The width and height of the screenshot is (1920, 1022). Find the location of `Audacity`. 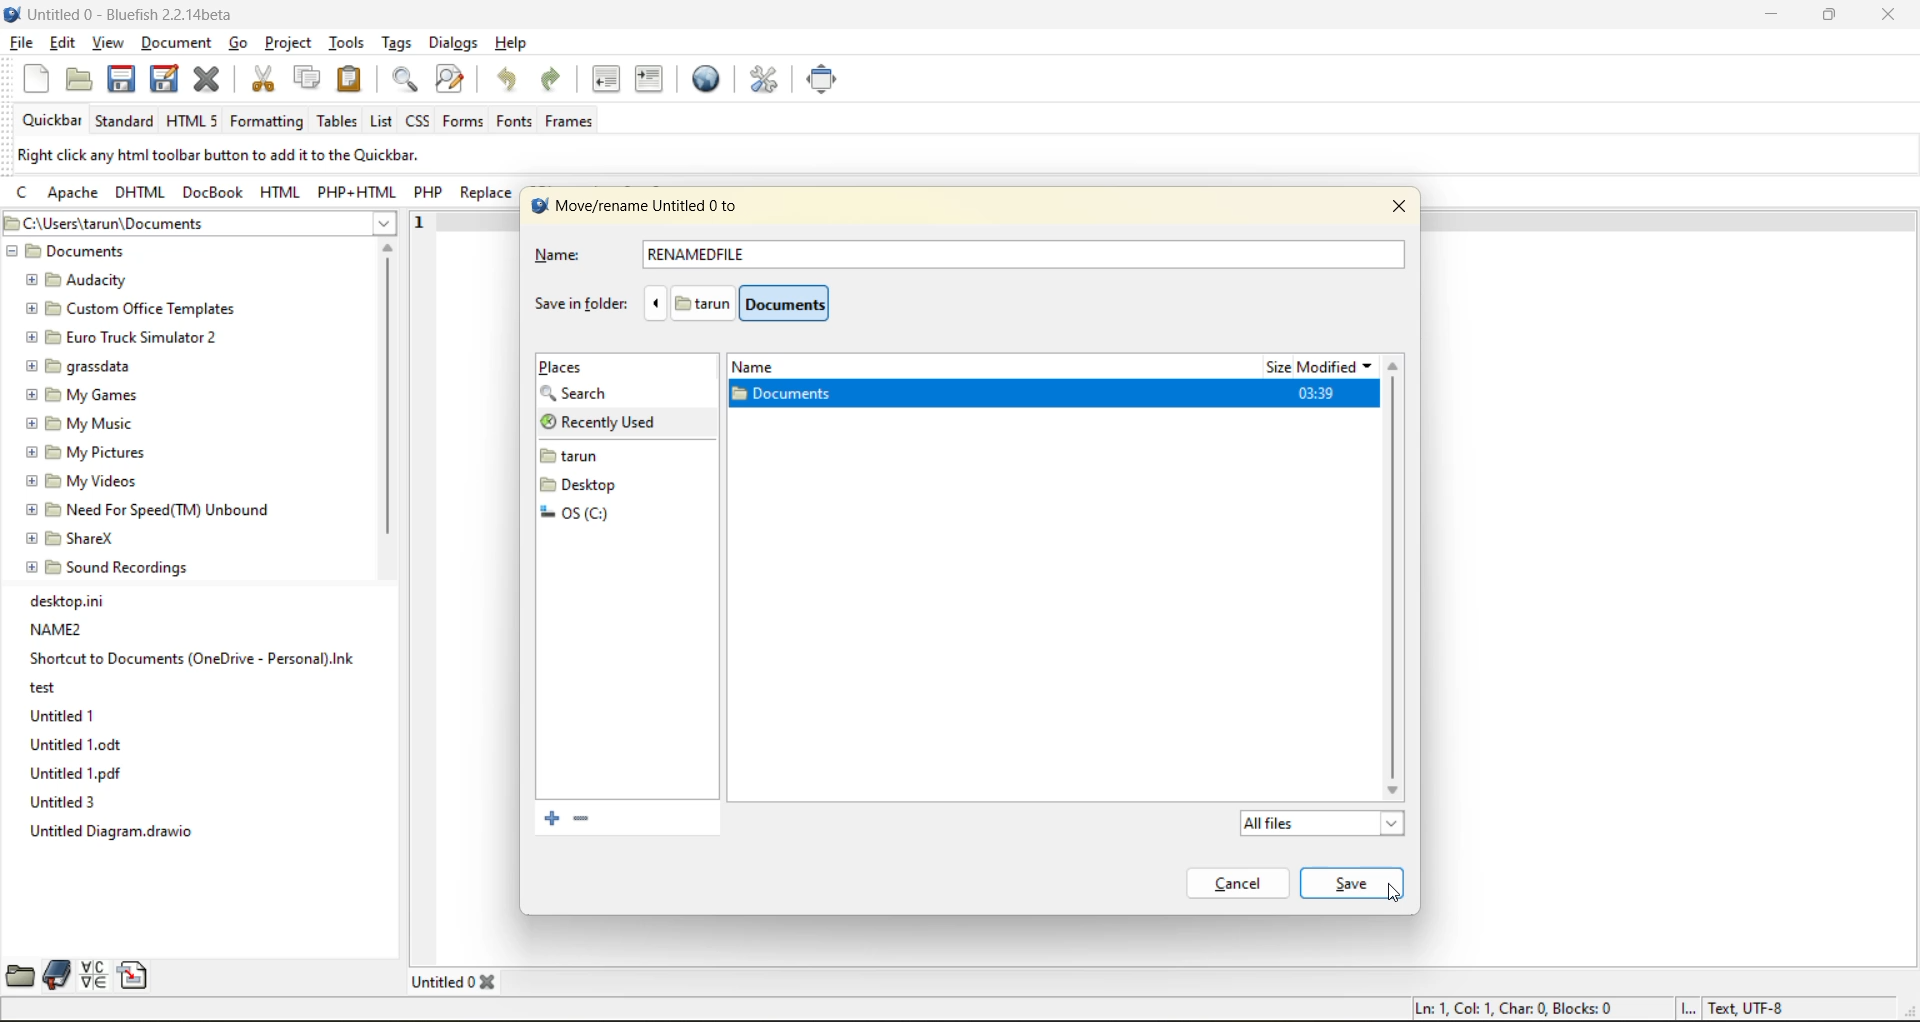

Audacity is located at coordinates (80, 279).